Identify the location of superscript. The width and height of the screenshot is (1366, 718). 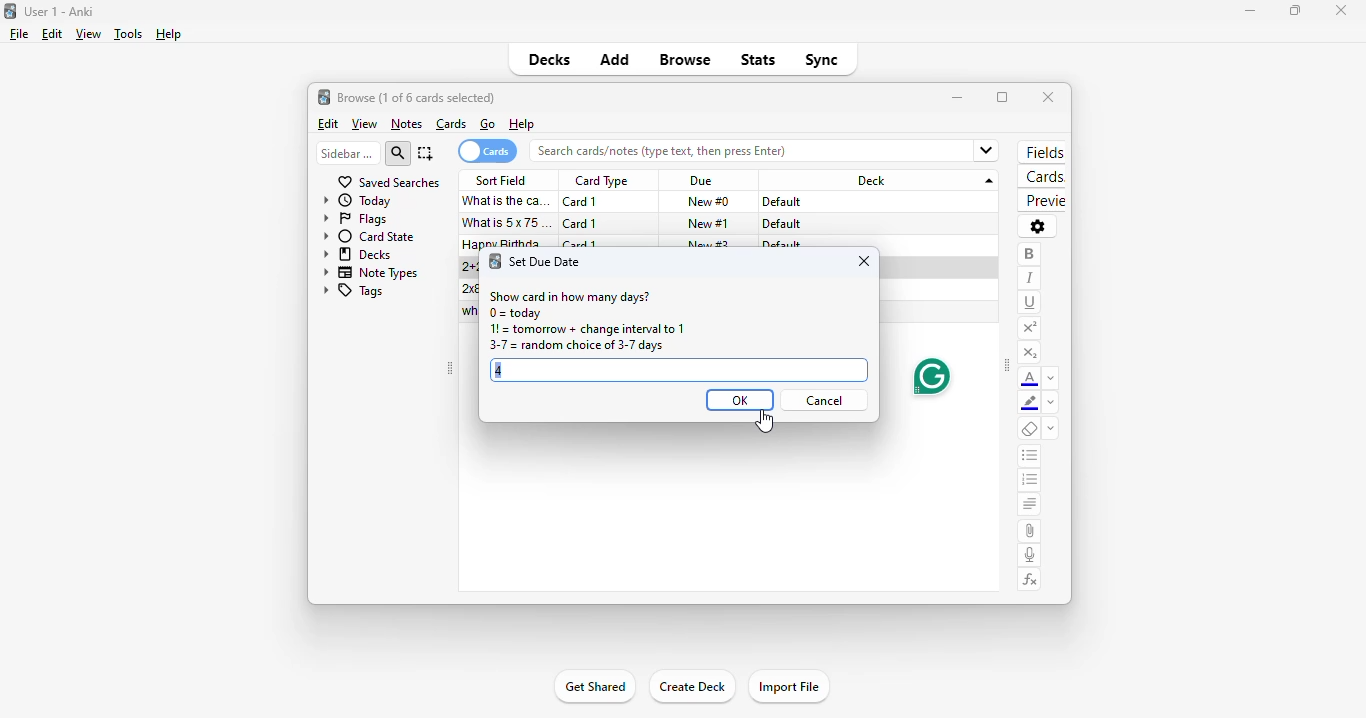
(1029, 328).